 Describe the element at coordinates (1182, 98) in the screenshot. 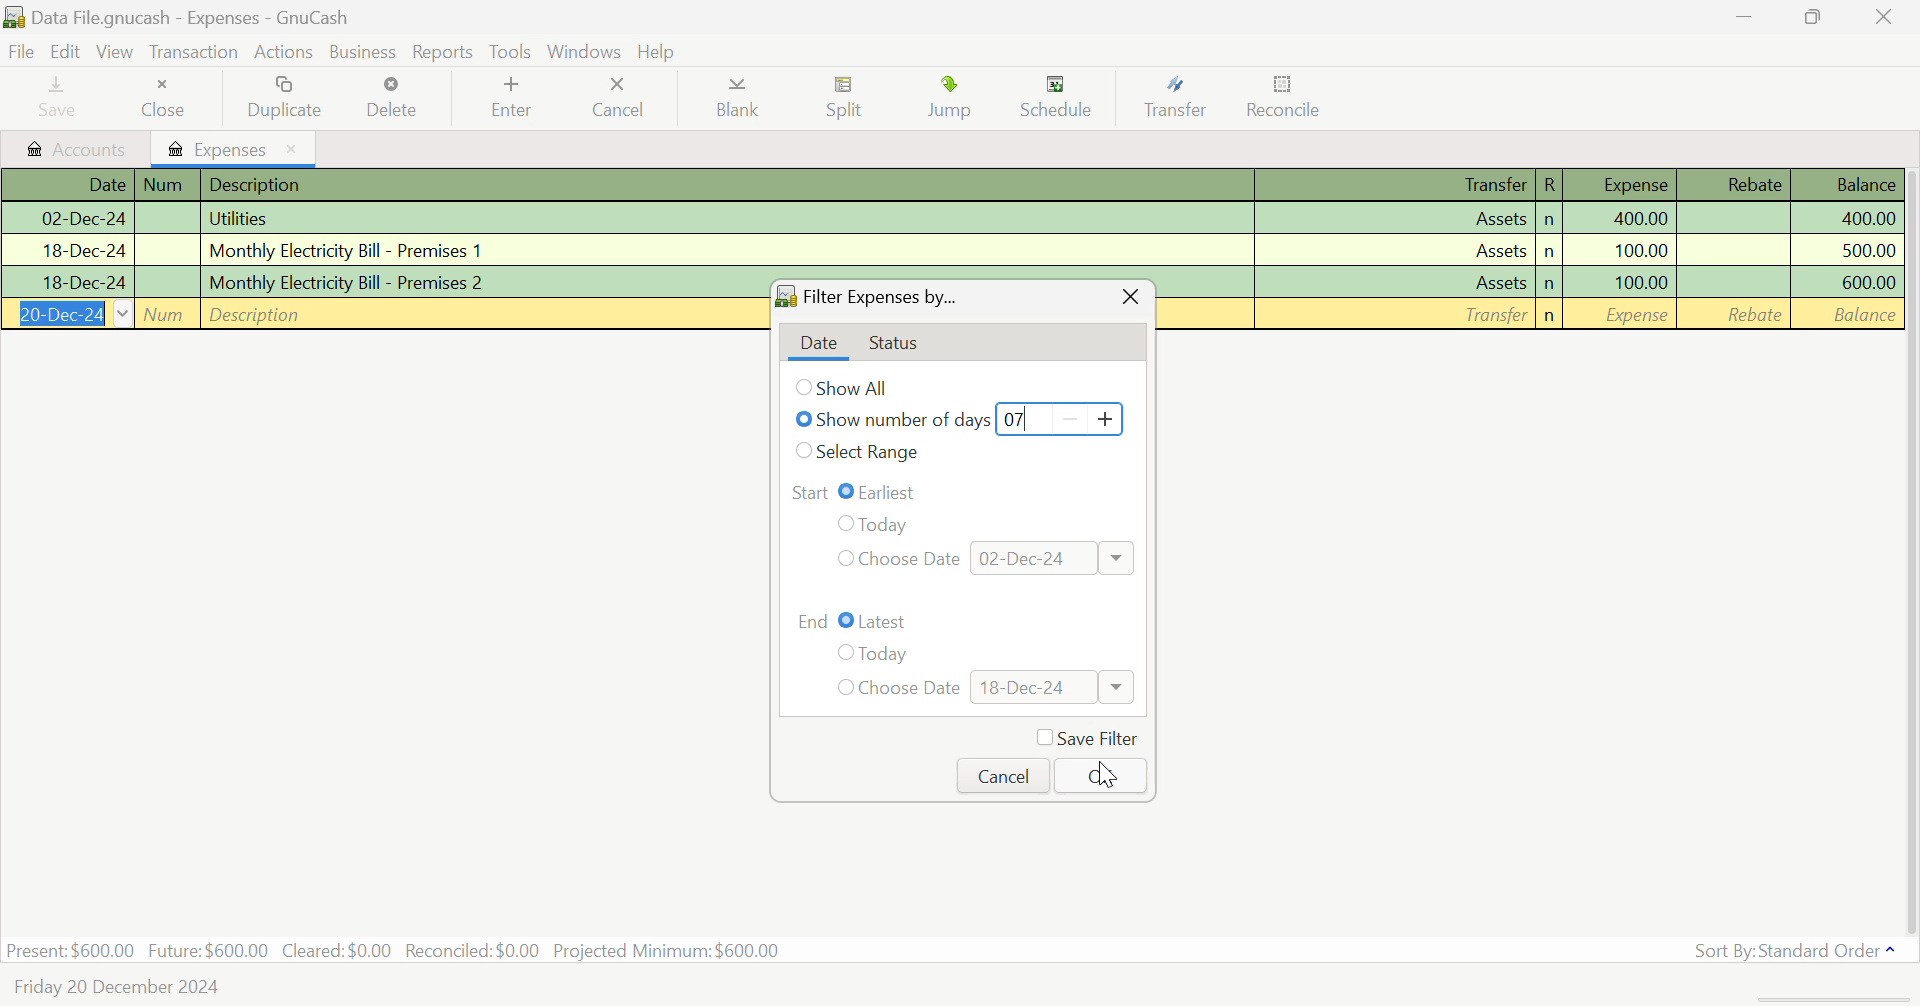

I see `Transfer` at that location.